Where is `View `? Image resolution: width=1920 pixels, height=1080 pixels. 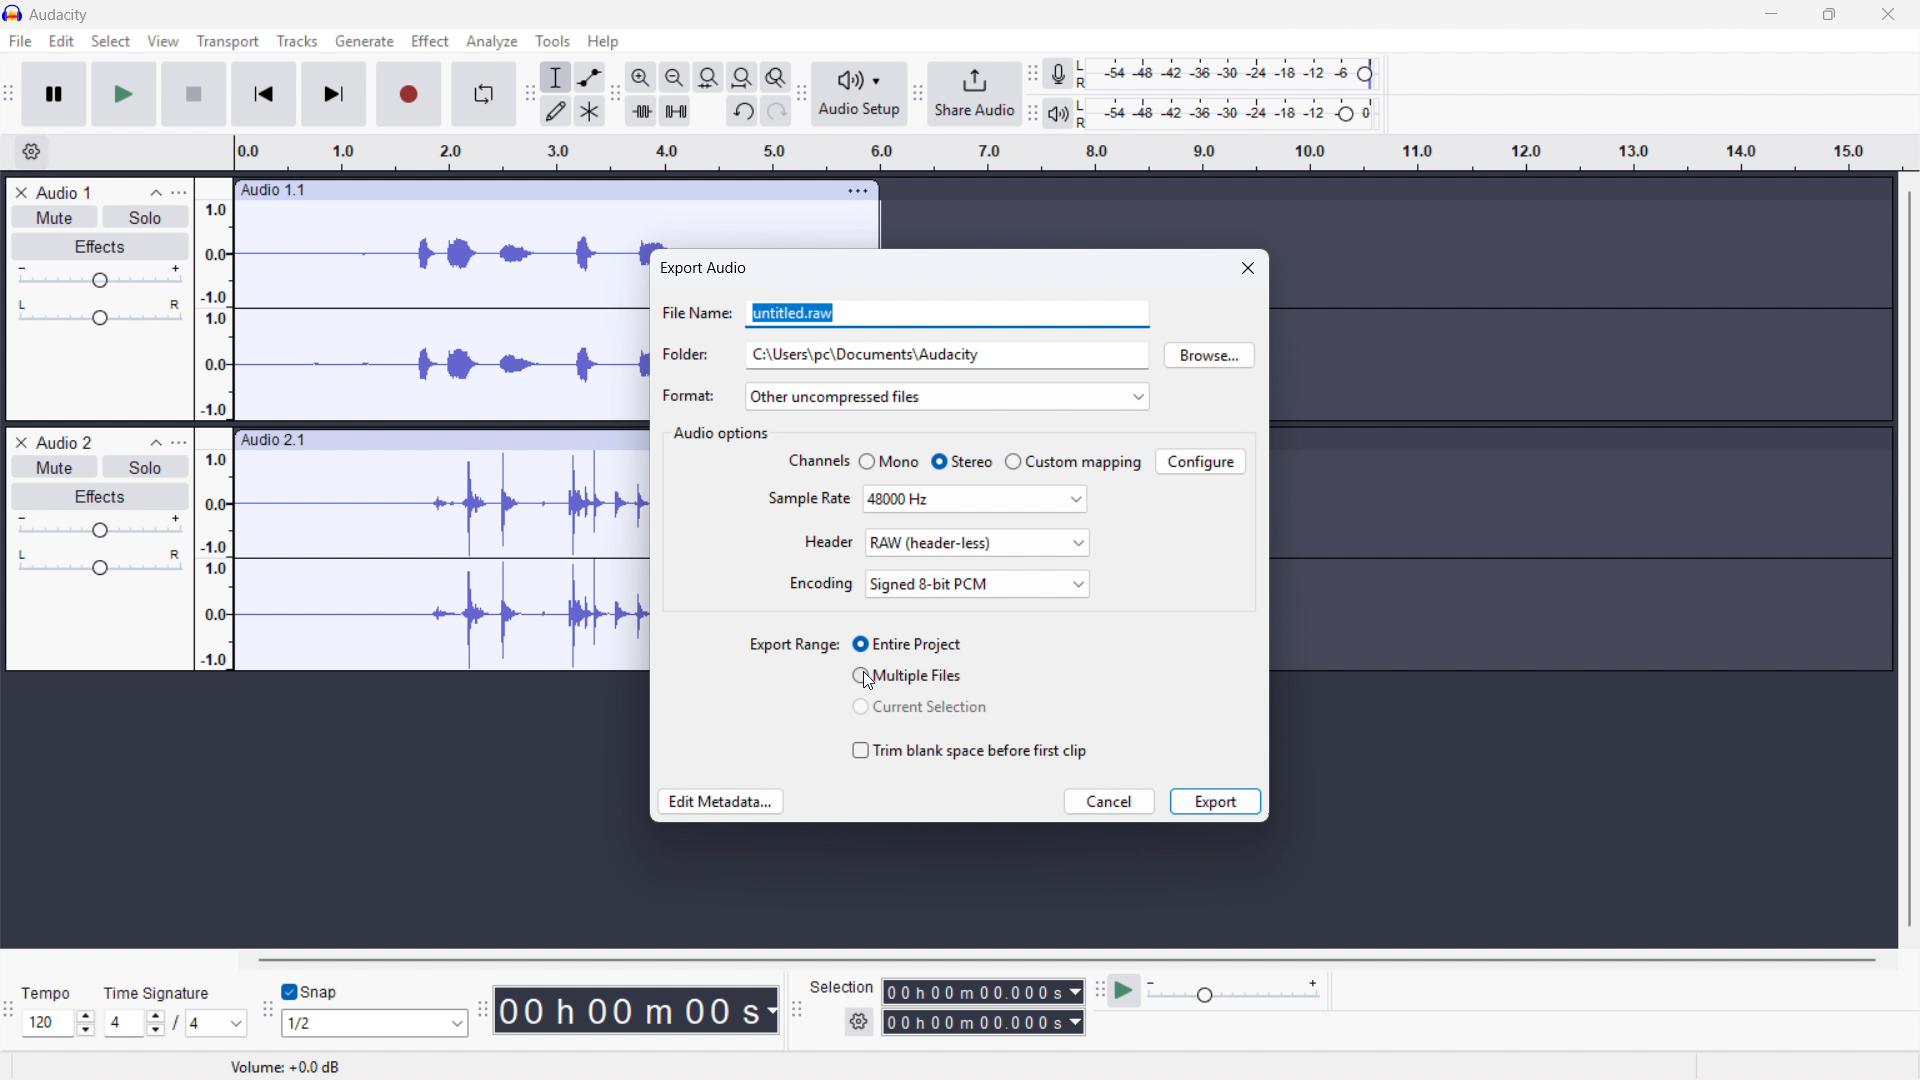 View  is located at coordinates (163, 41).